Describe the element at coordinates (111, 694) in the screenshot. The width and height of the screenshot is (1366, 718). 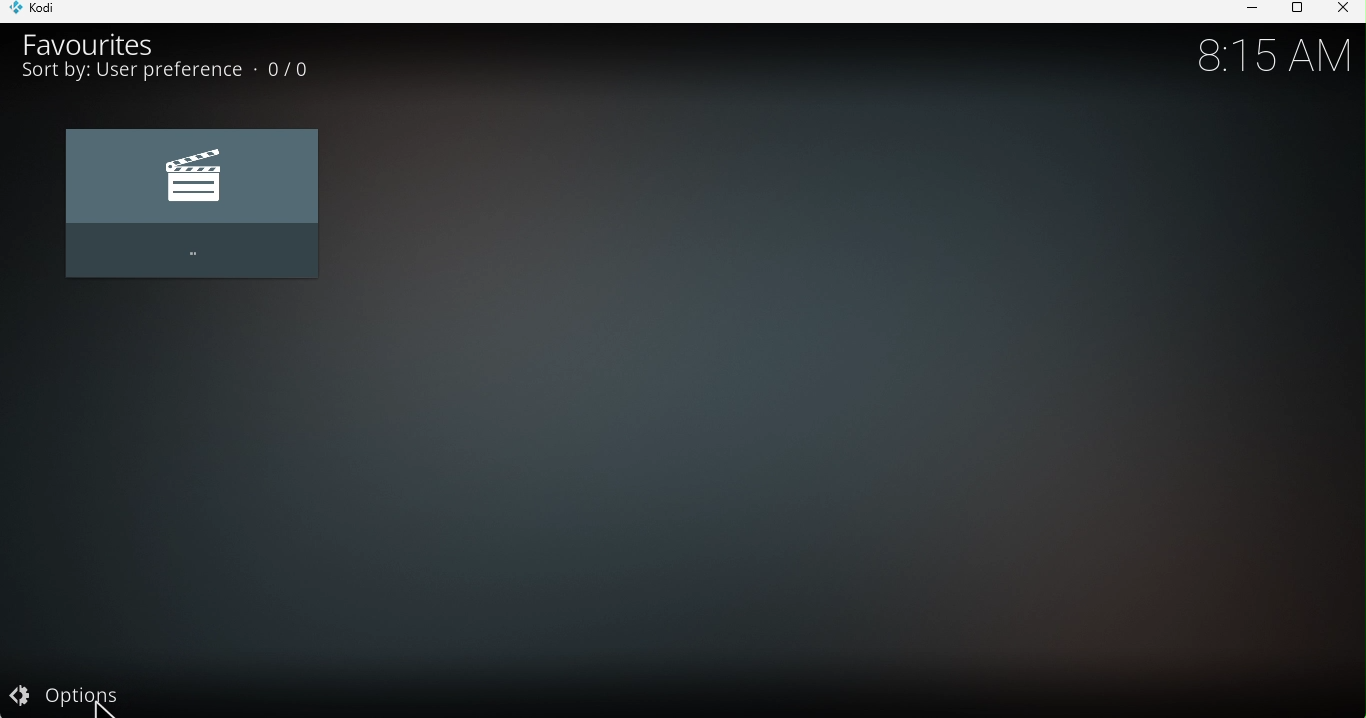
I see `Options` at that location.